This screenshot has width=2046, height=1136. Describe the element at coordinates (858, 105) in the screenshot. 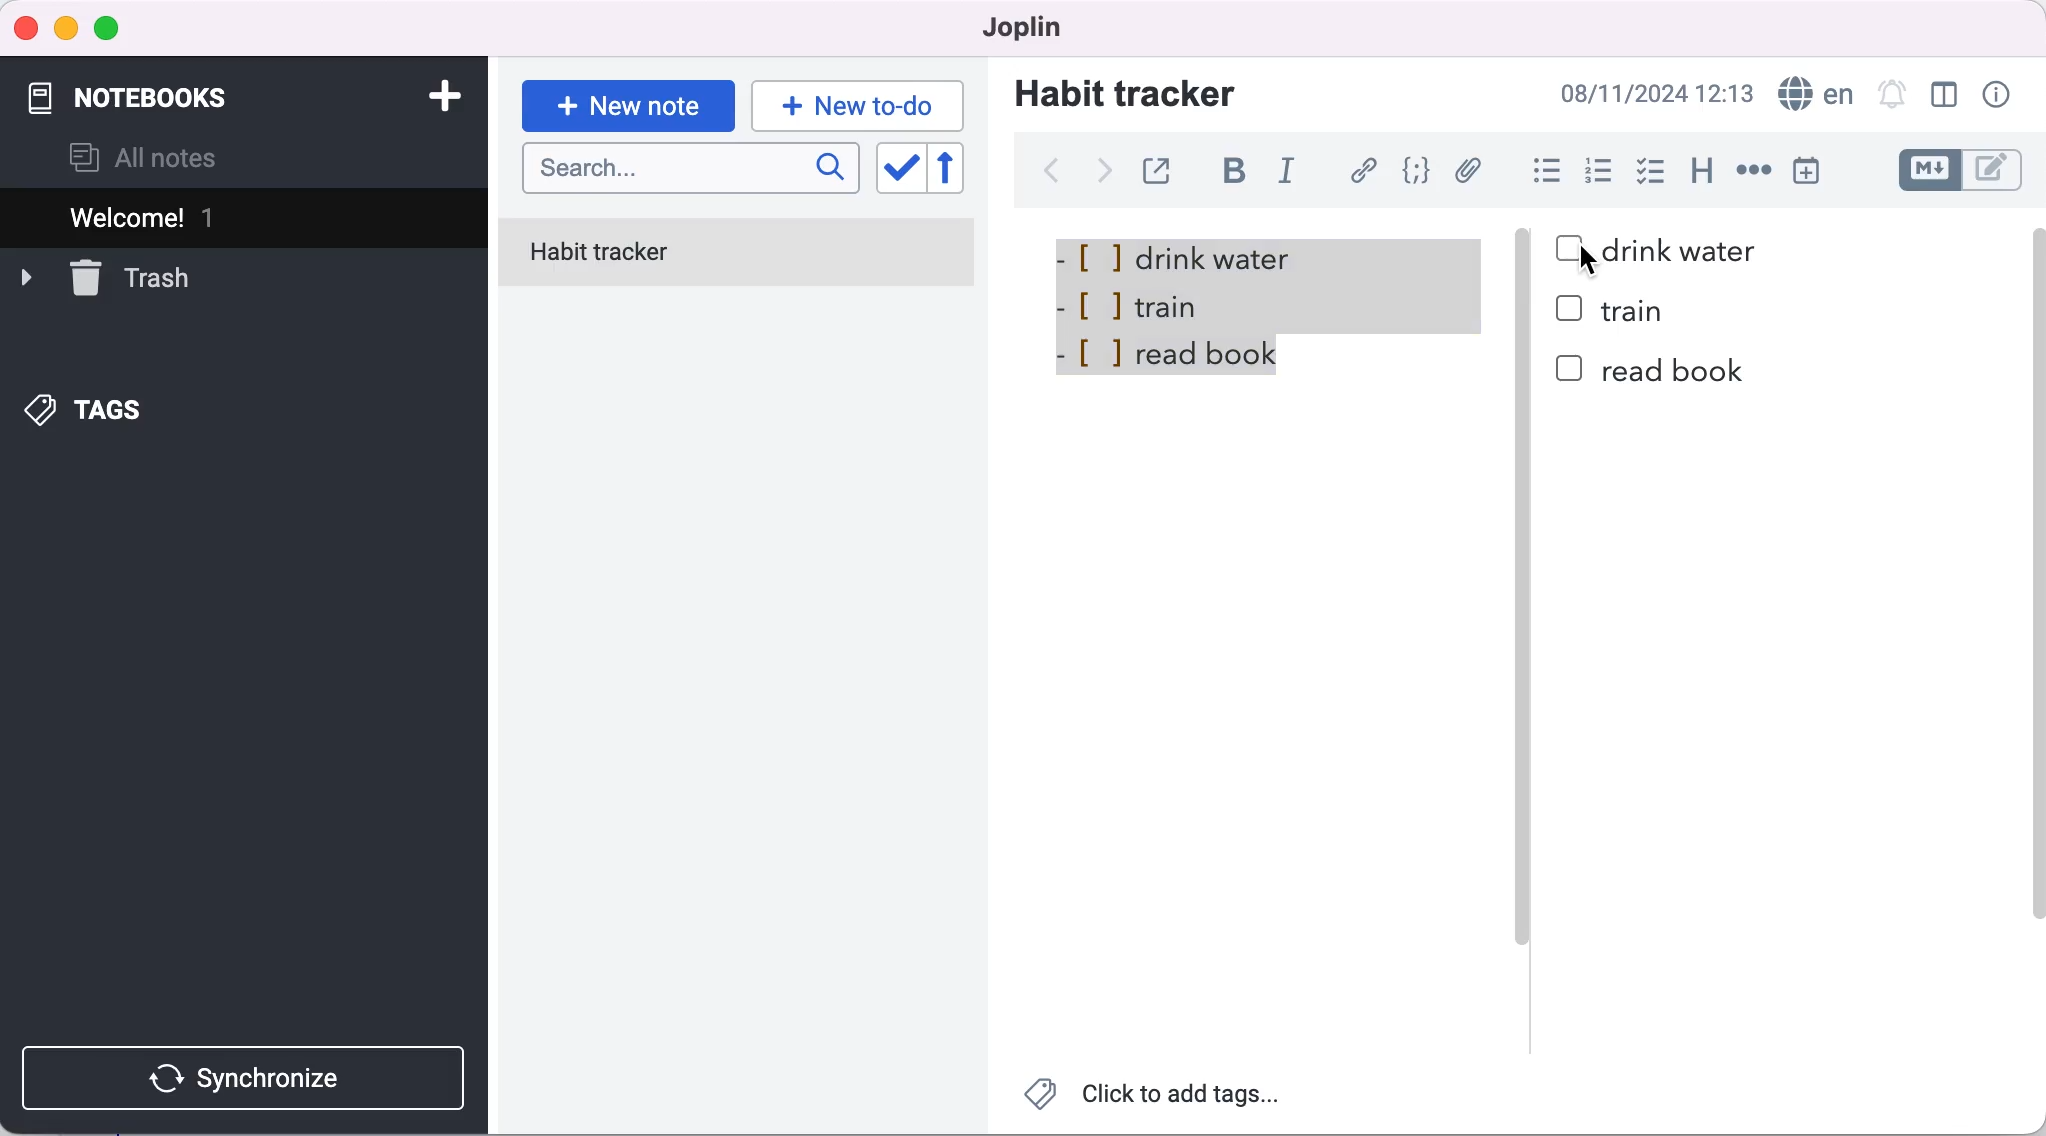

I see `typing` at that location.